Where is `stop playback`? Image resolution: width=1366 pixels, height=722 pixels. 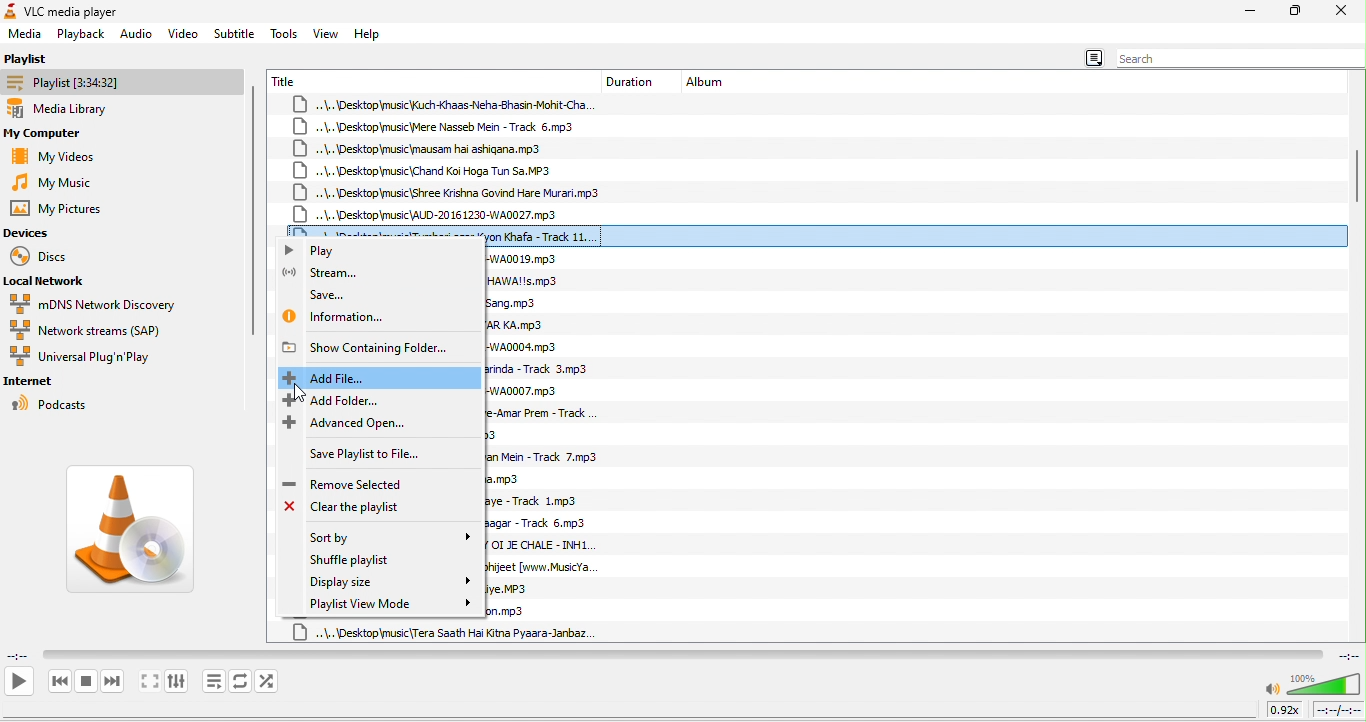
stop playback is located at coordinates (87, 681).